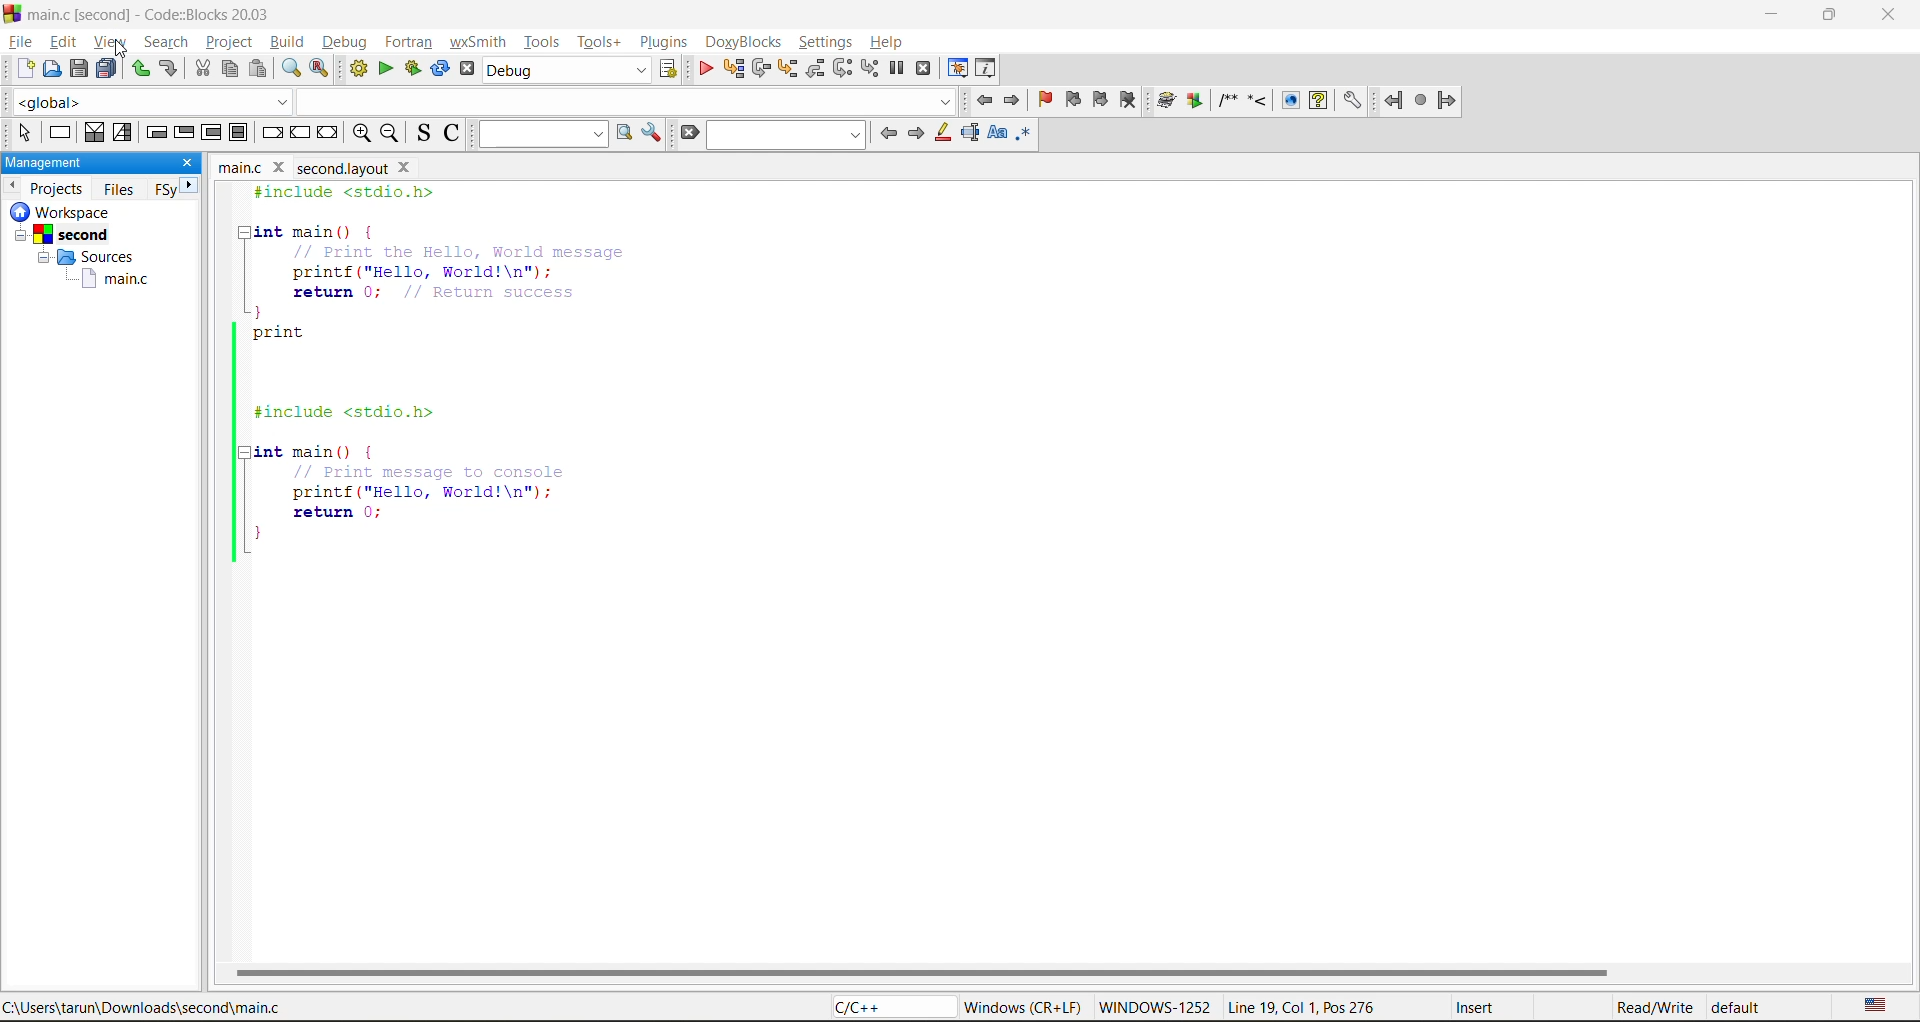  Describe the element at coordinates (627, 134) in the screenshot. I see `run search` at that location.